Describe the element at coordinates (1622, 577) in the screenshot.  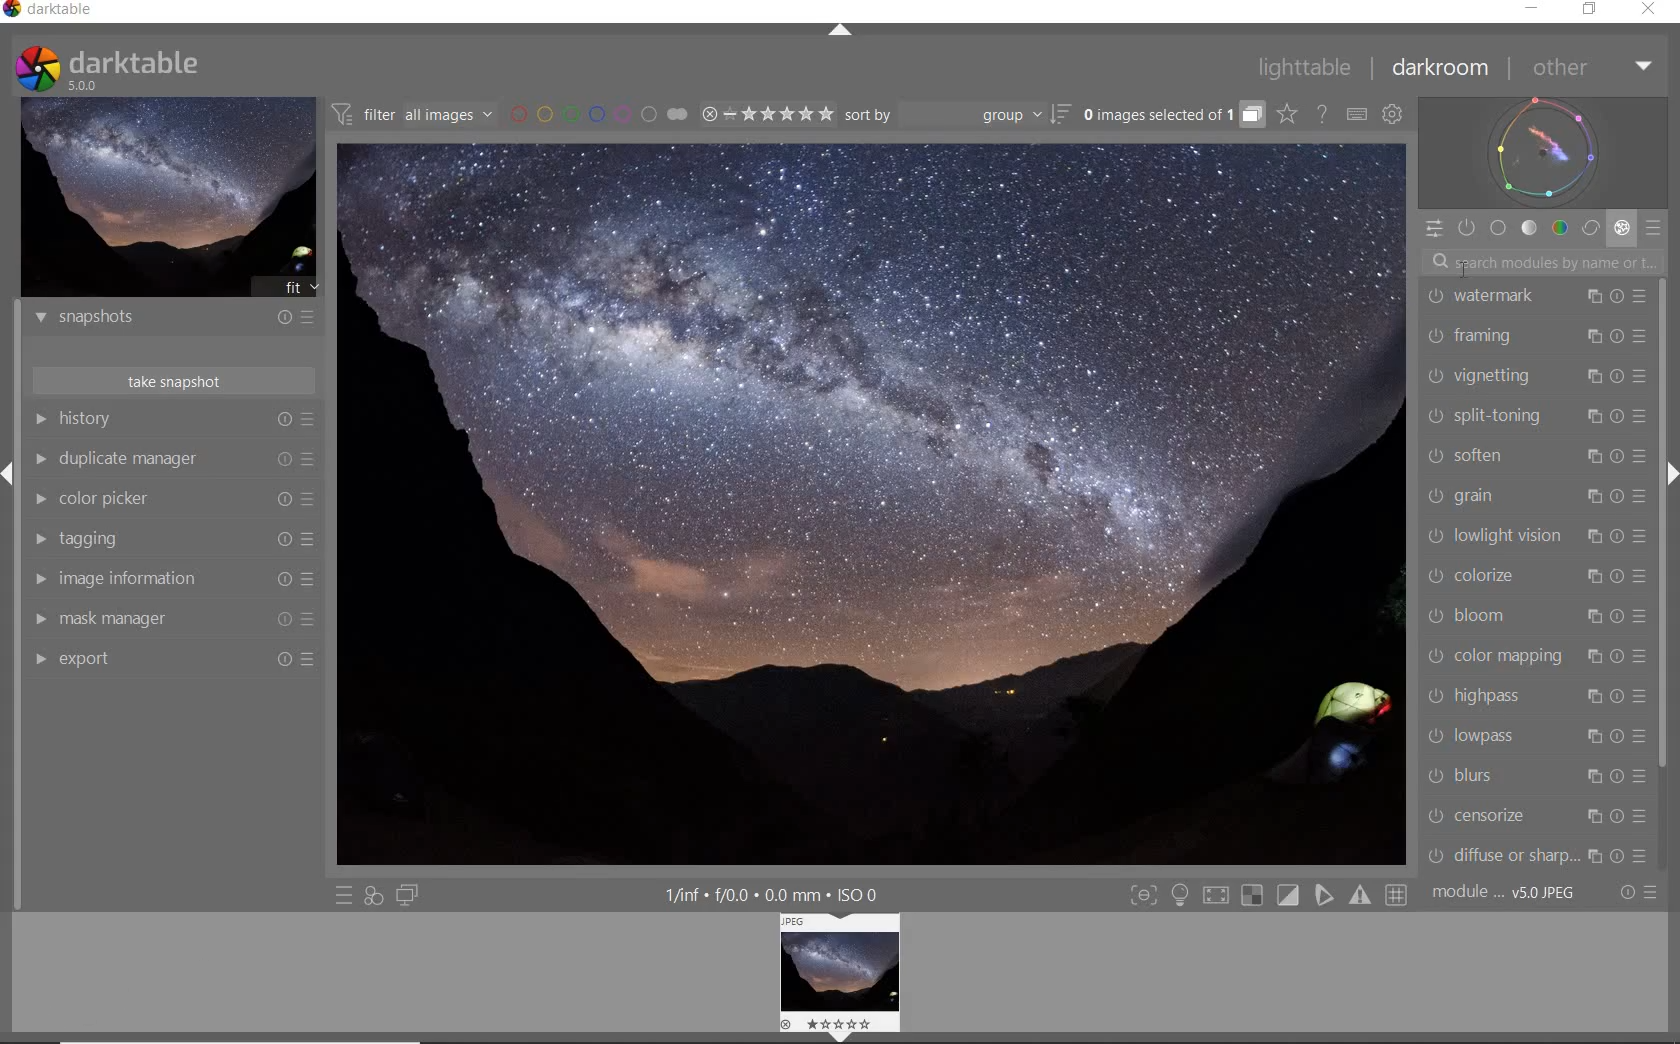
I see `reset parameters` at that location.